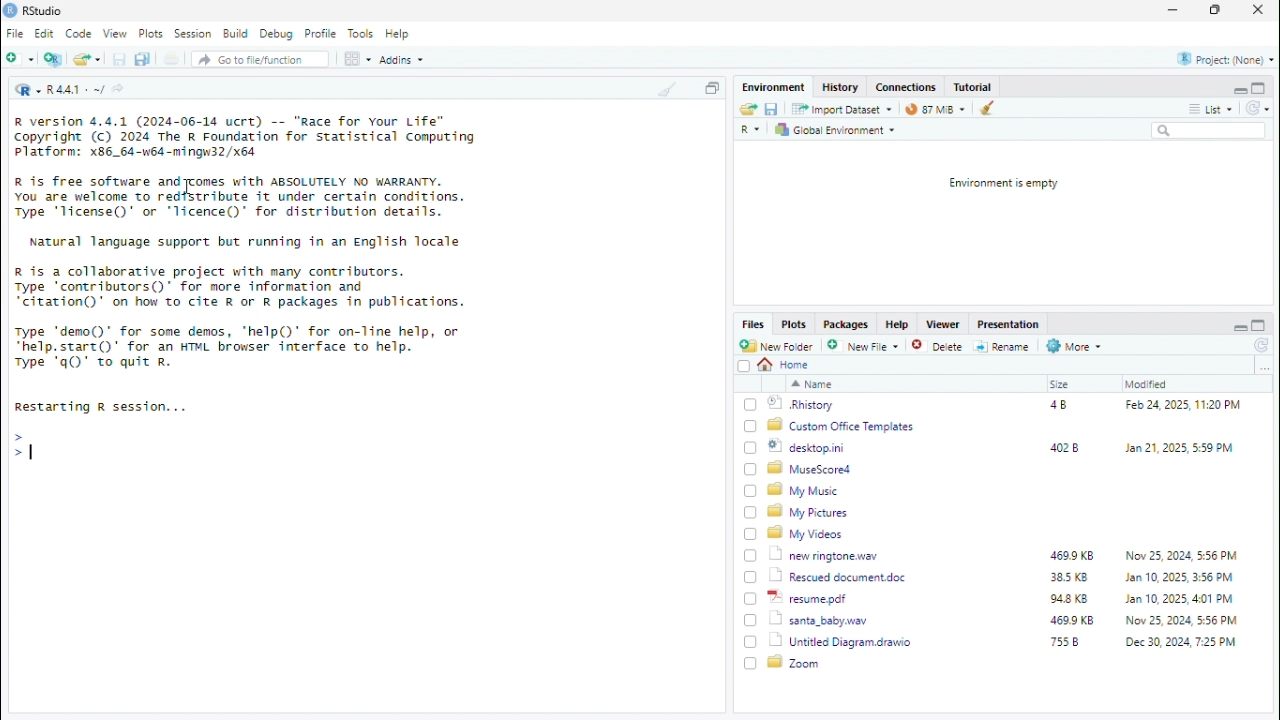  Describe the element at coordinates (1263, 346) in the screenshot. I see `reload` at that location.